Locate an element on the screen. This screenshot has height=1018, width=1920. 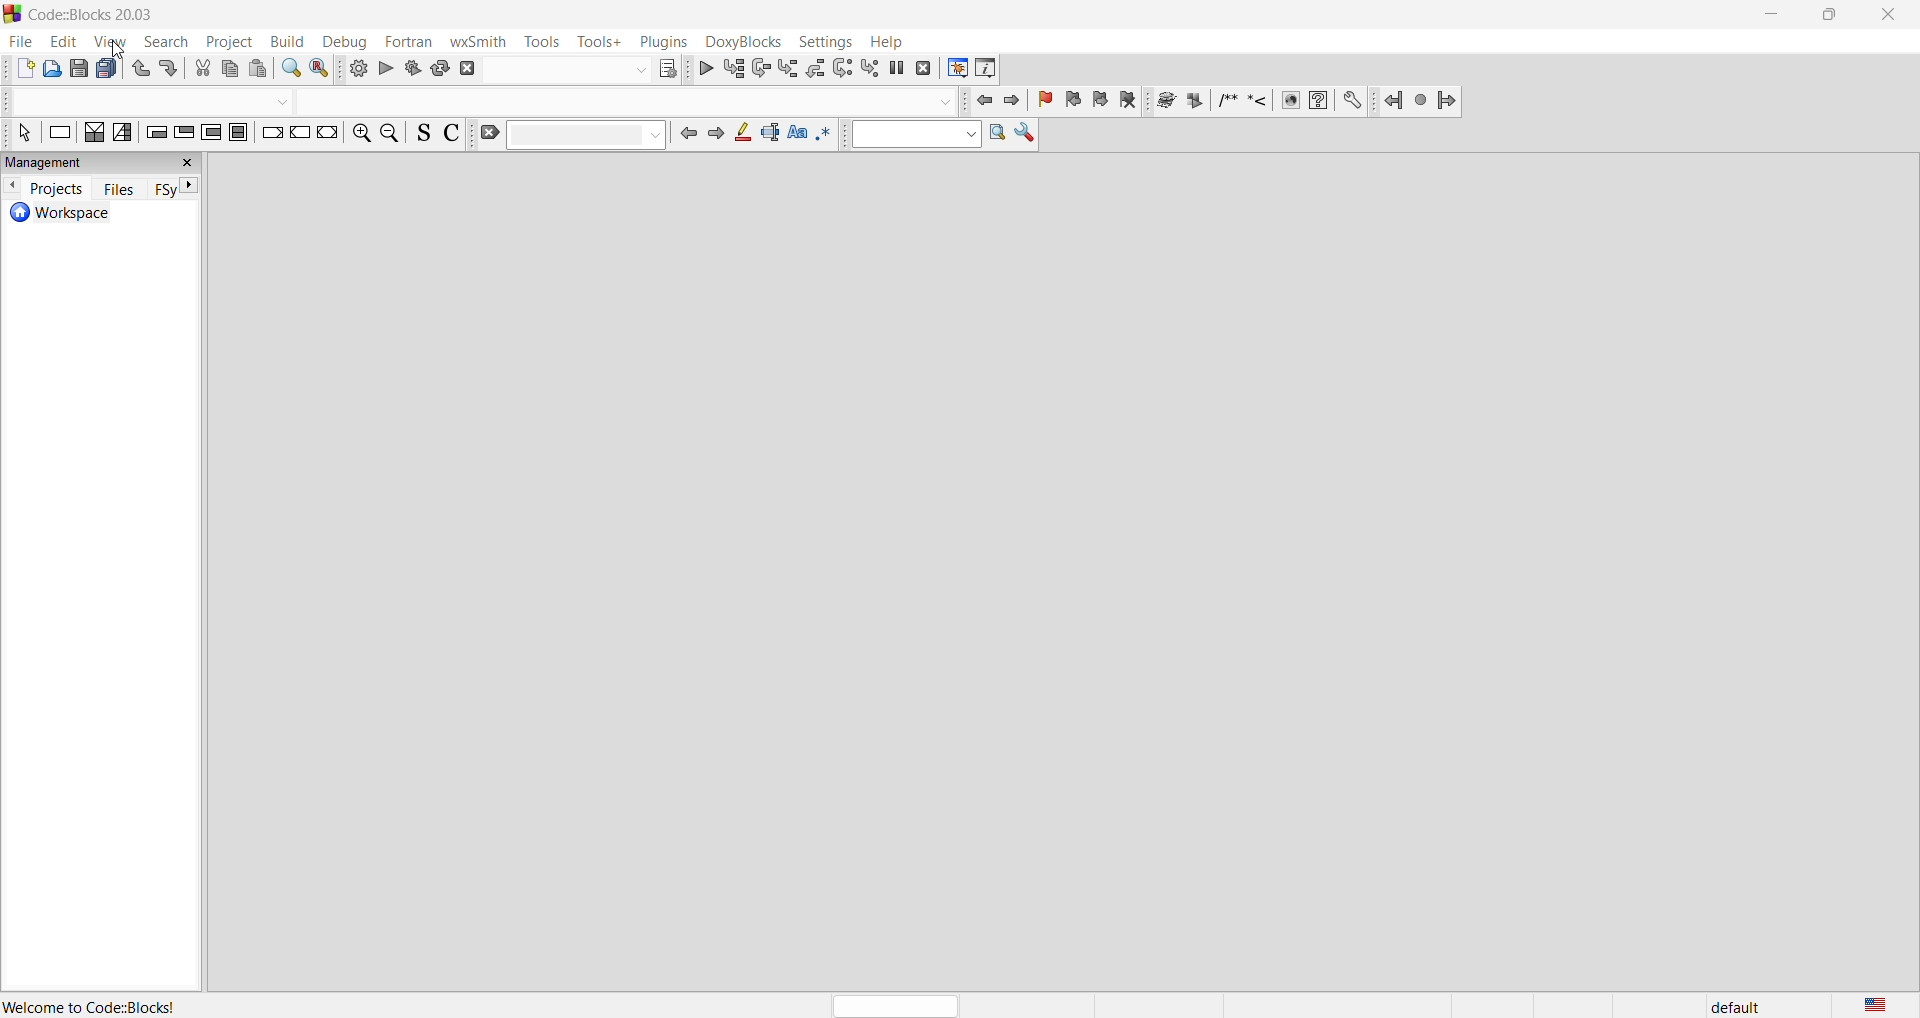
jump back is located at coordinates (690, 134).